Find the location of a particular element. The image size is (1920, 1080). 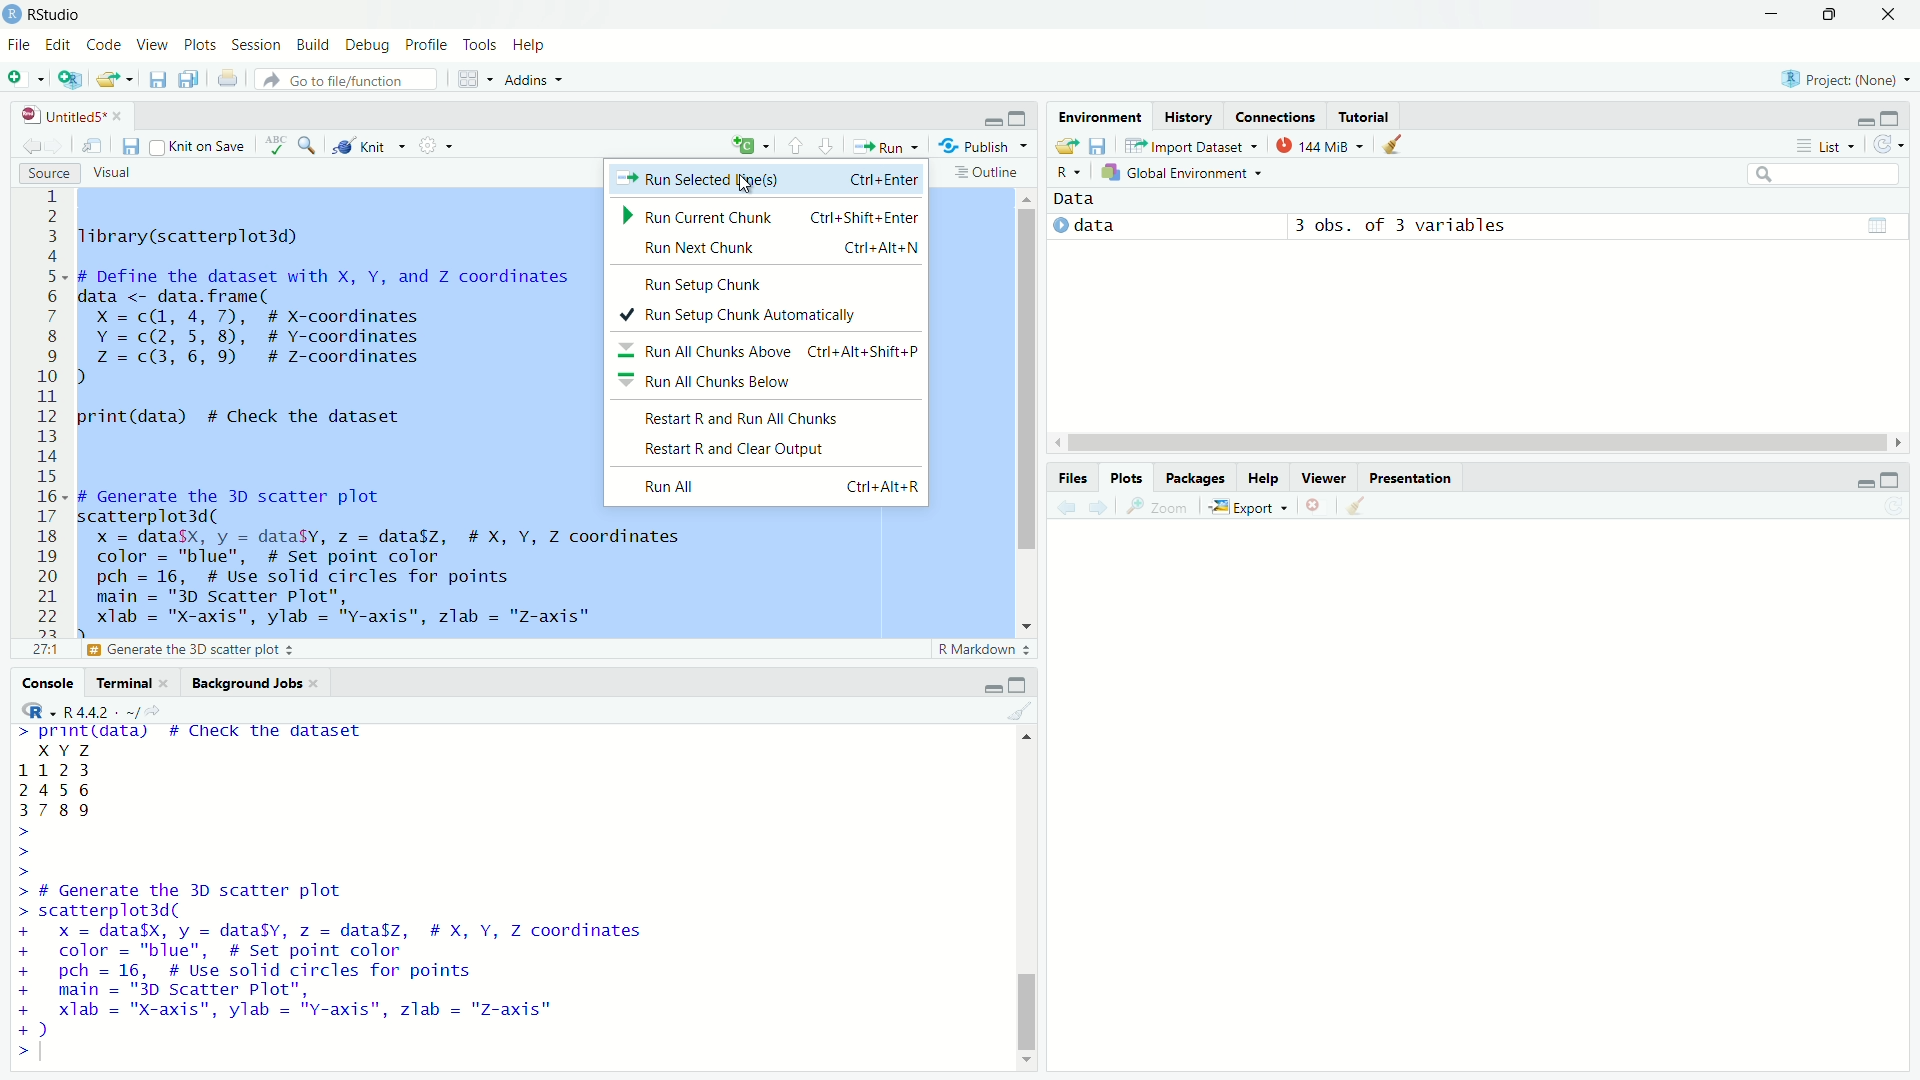

knit on save is located at coordinates (196, 146).